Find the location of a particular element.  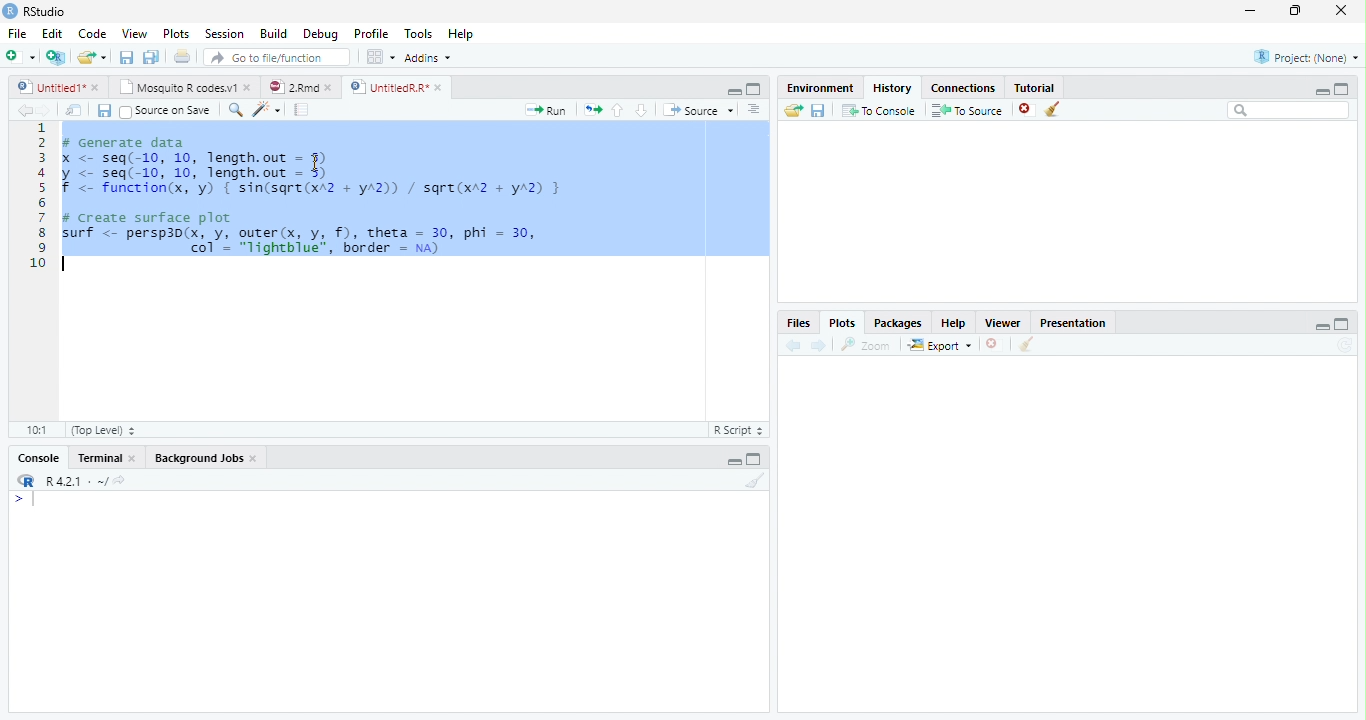

Terminal is located at coordinates (99, 458).